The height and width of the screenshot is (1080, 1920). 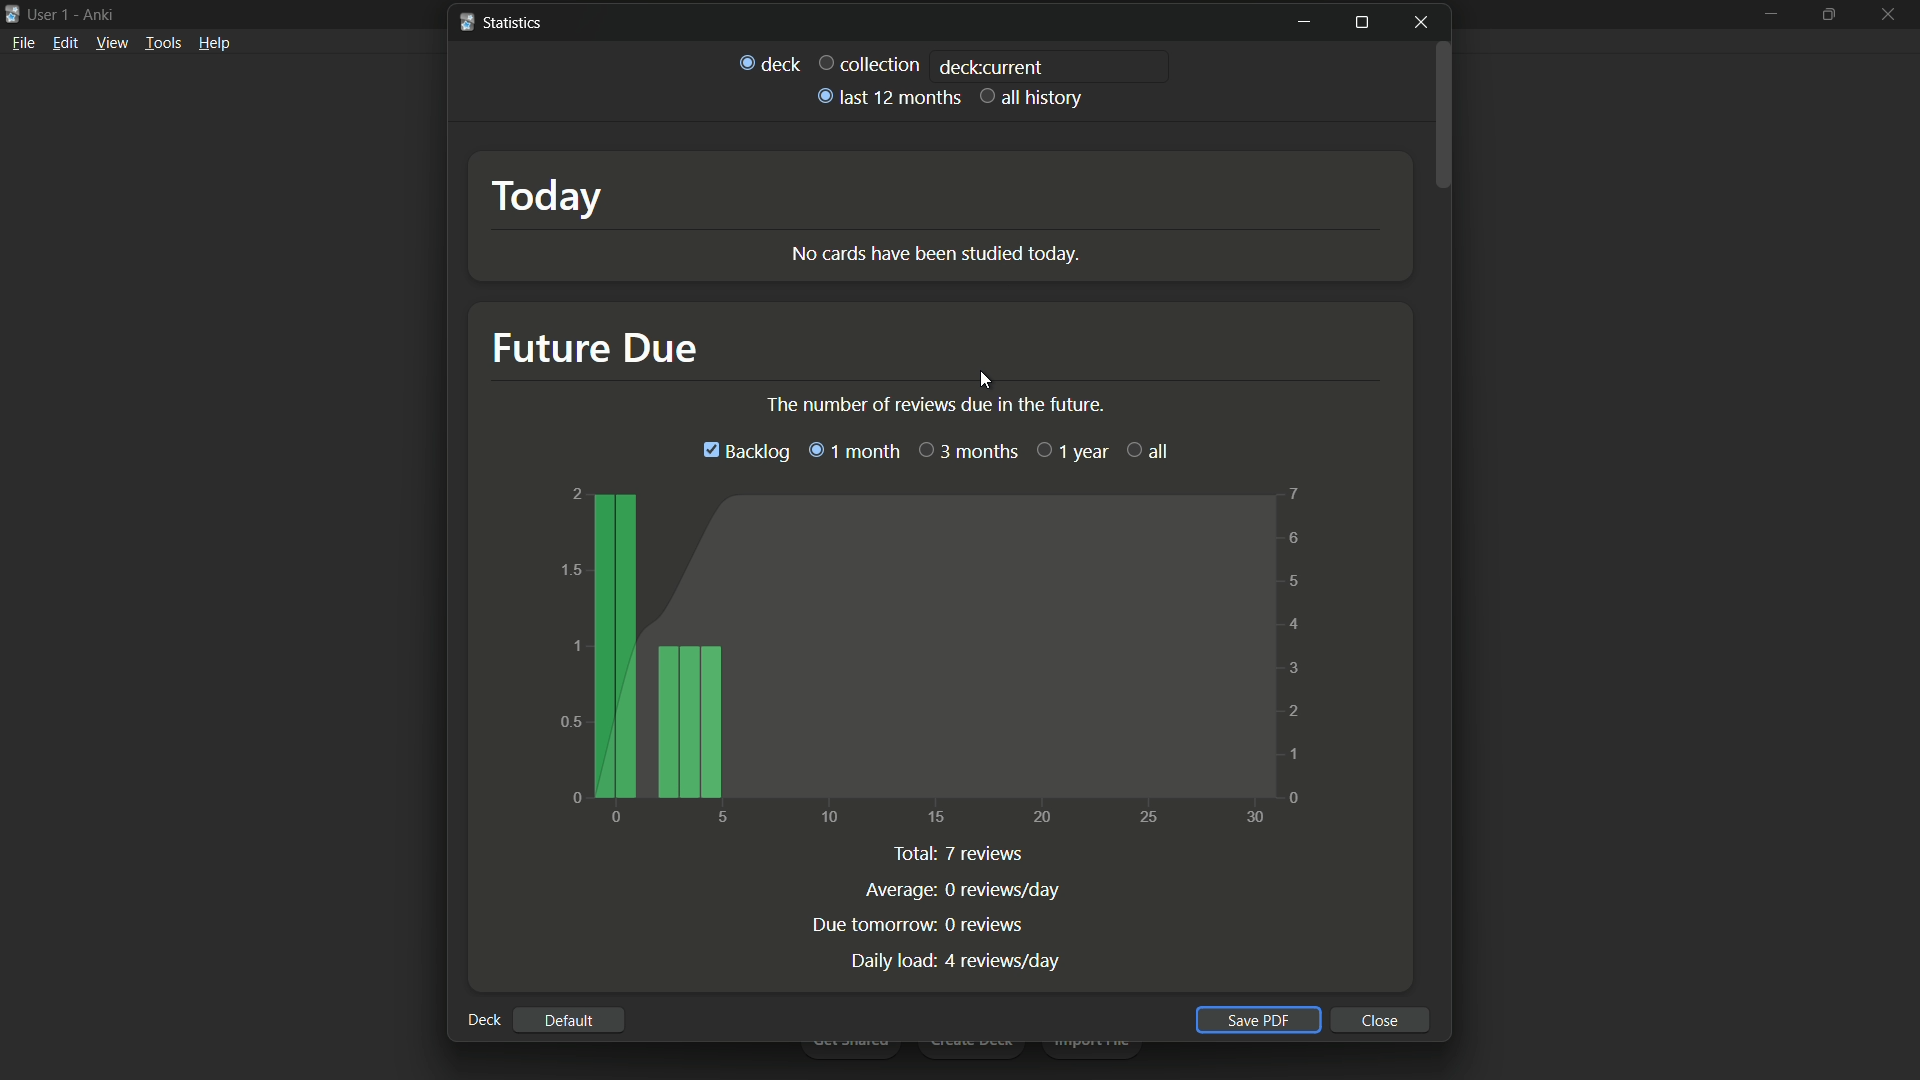 What do you see at coordinates (932, 63) in the screenshot?
I see `collection deck current` at bounding box center [932, 63].